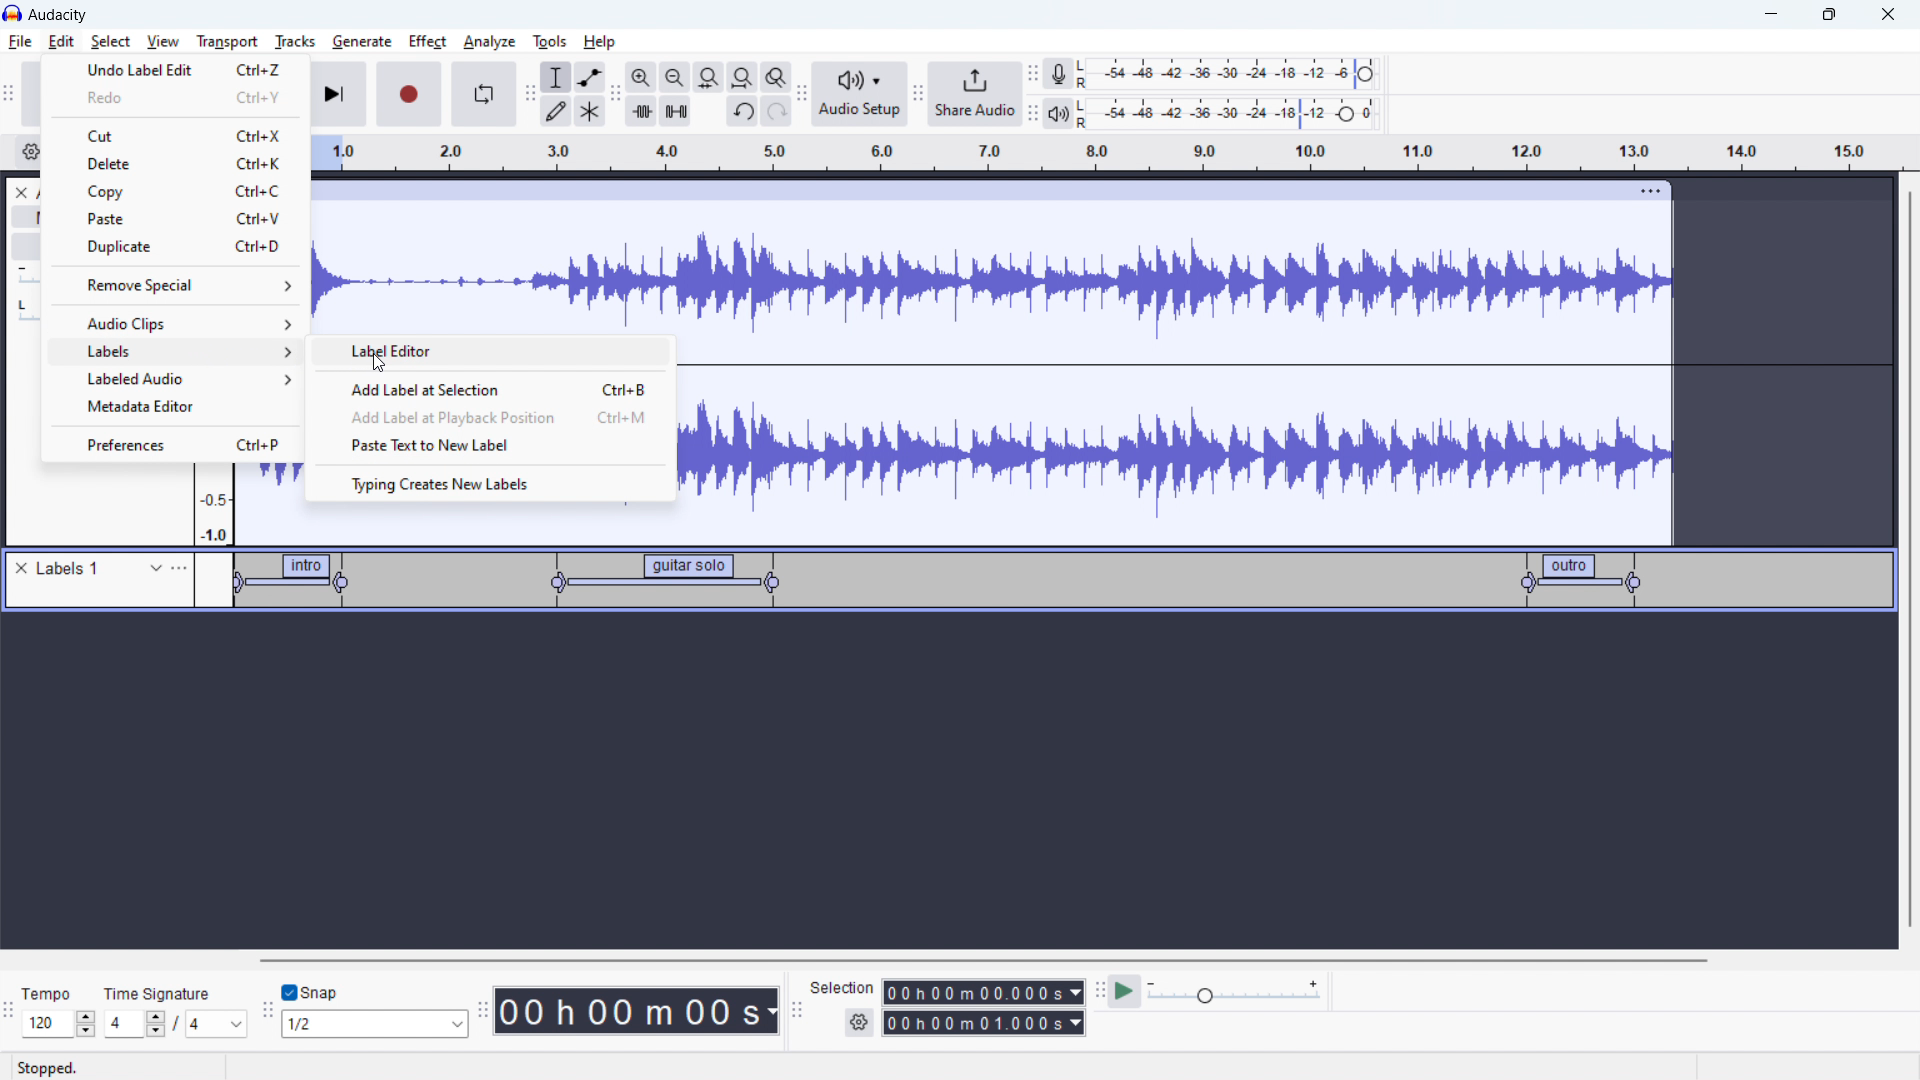 This screenshot has width=1920, height=1080. What do you see at coordinates (483, 93) in the screenshot?
I see `enable loop` at bounding box center [483, 93].